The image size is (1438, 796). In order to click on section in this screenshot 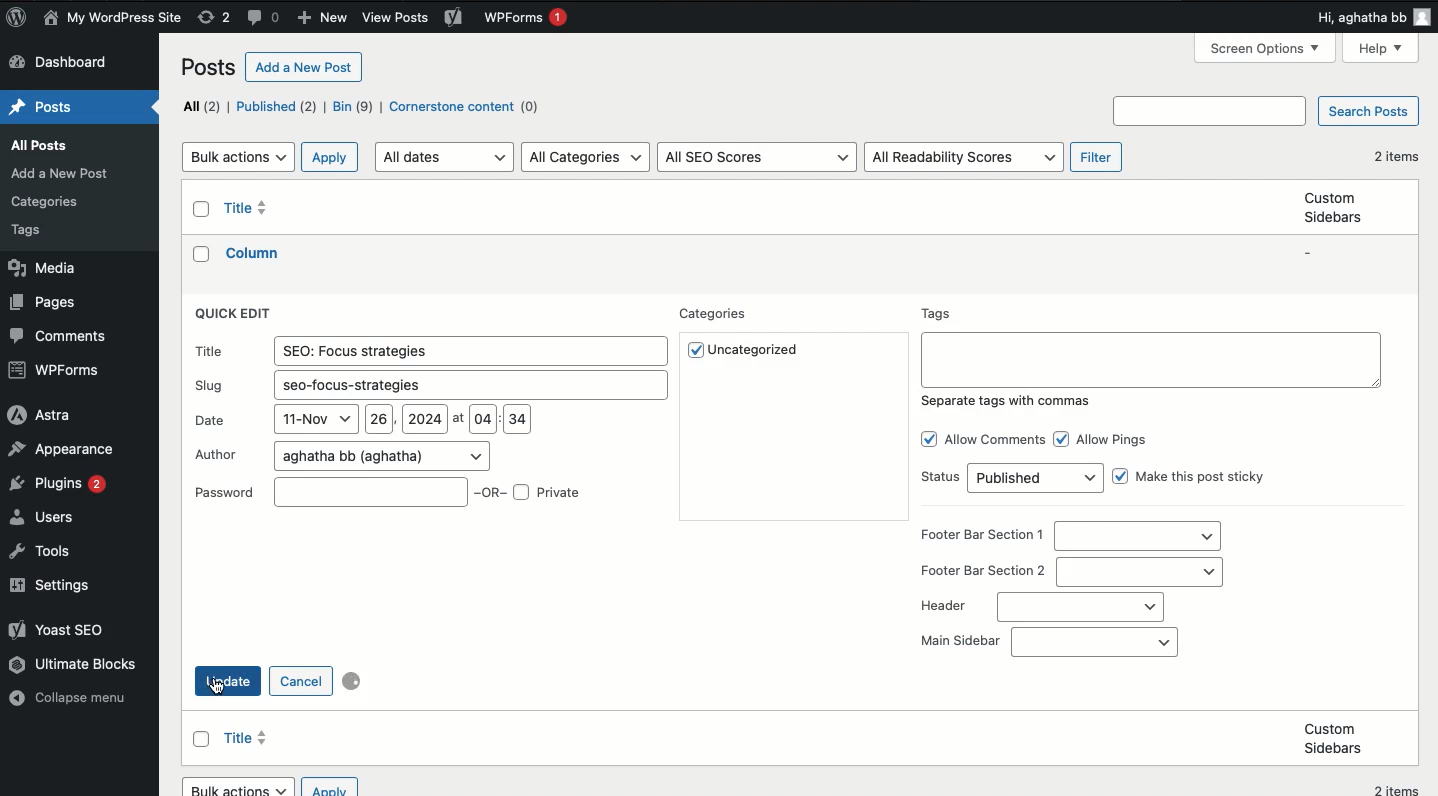, I will do `click(1137, 537)`.